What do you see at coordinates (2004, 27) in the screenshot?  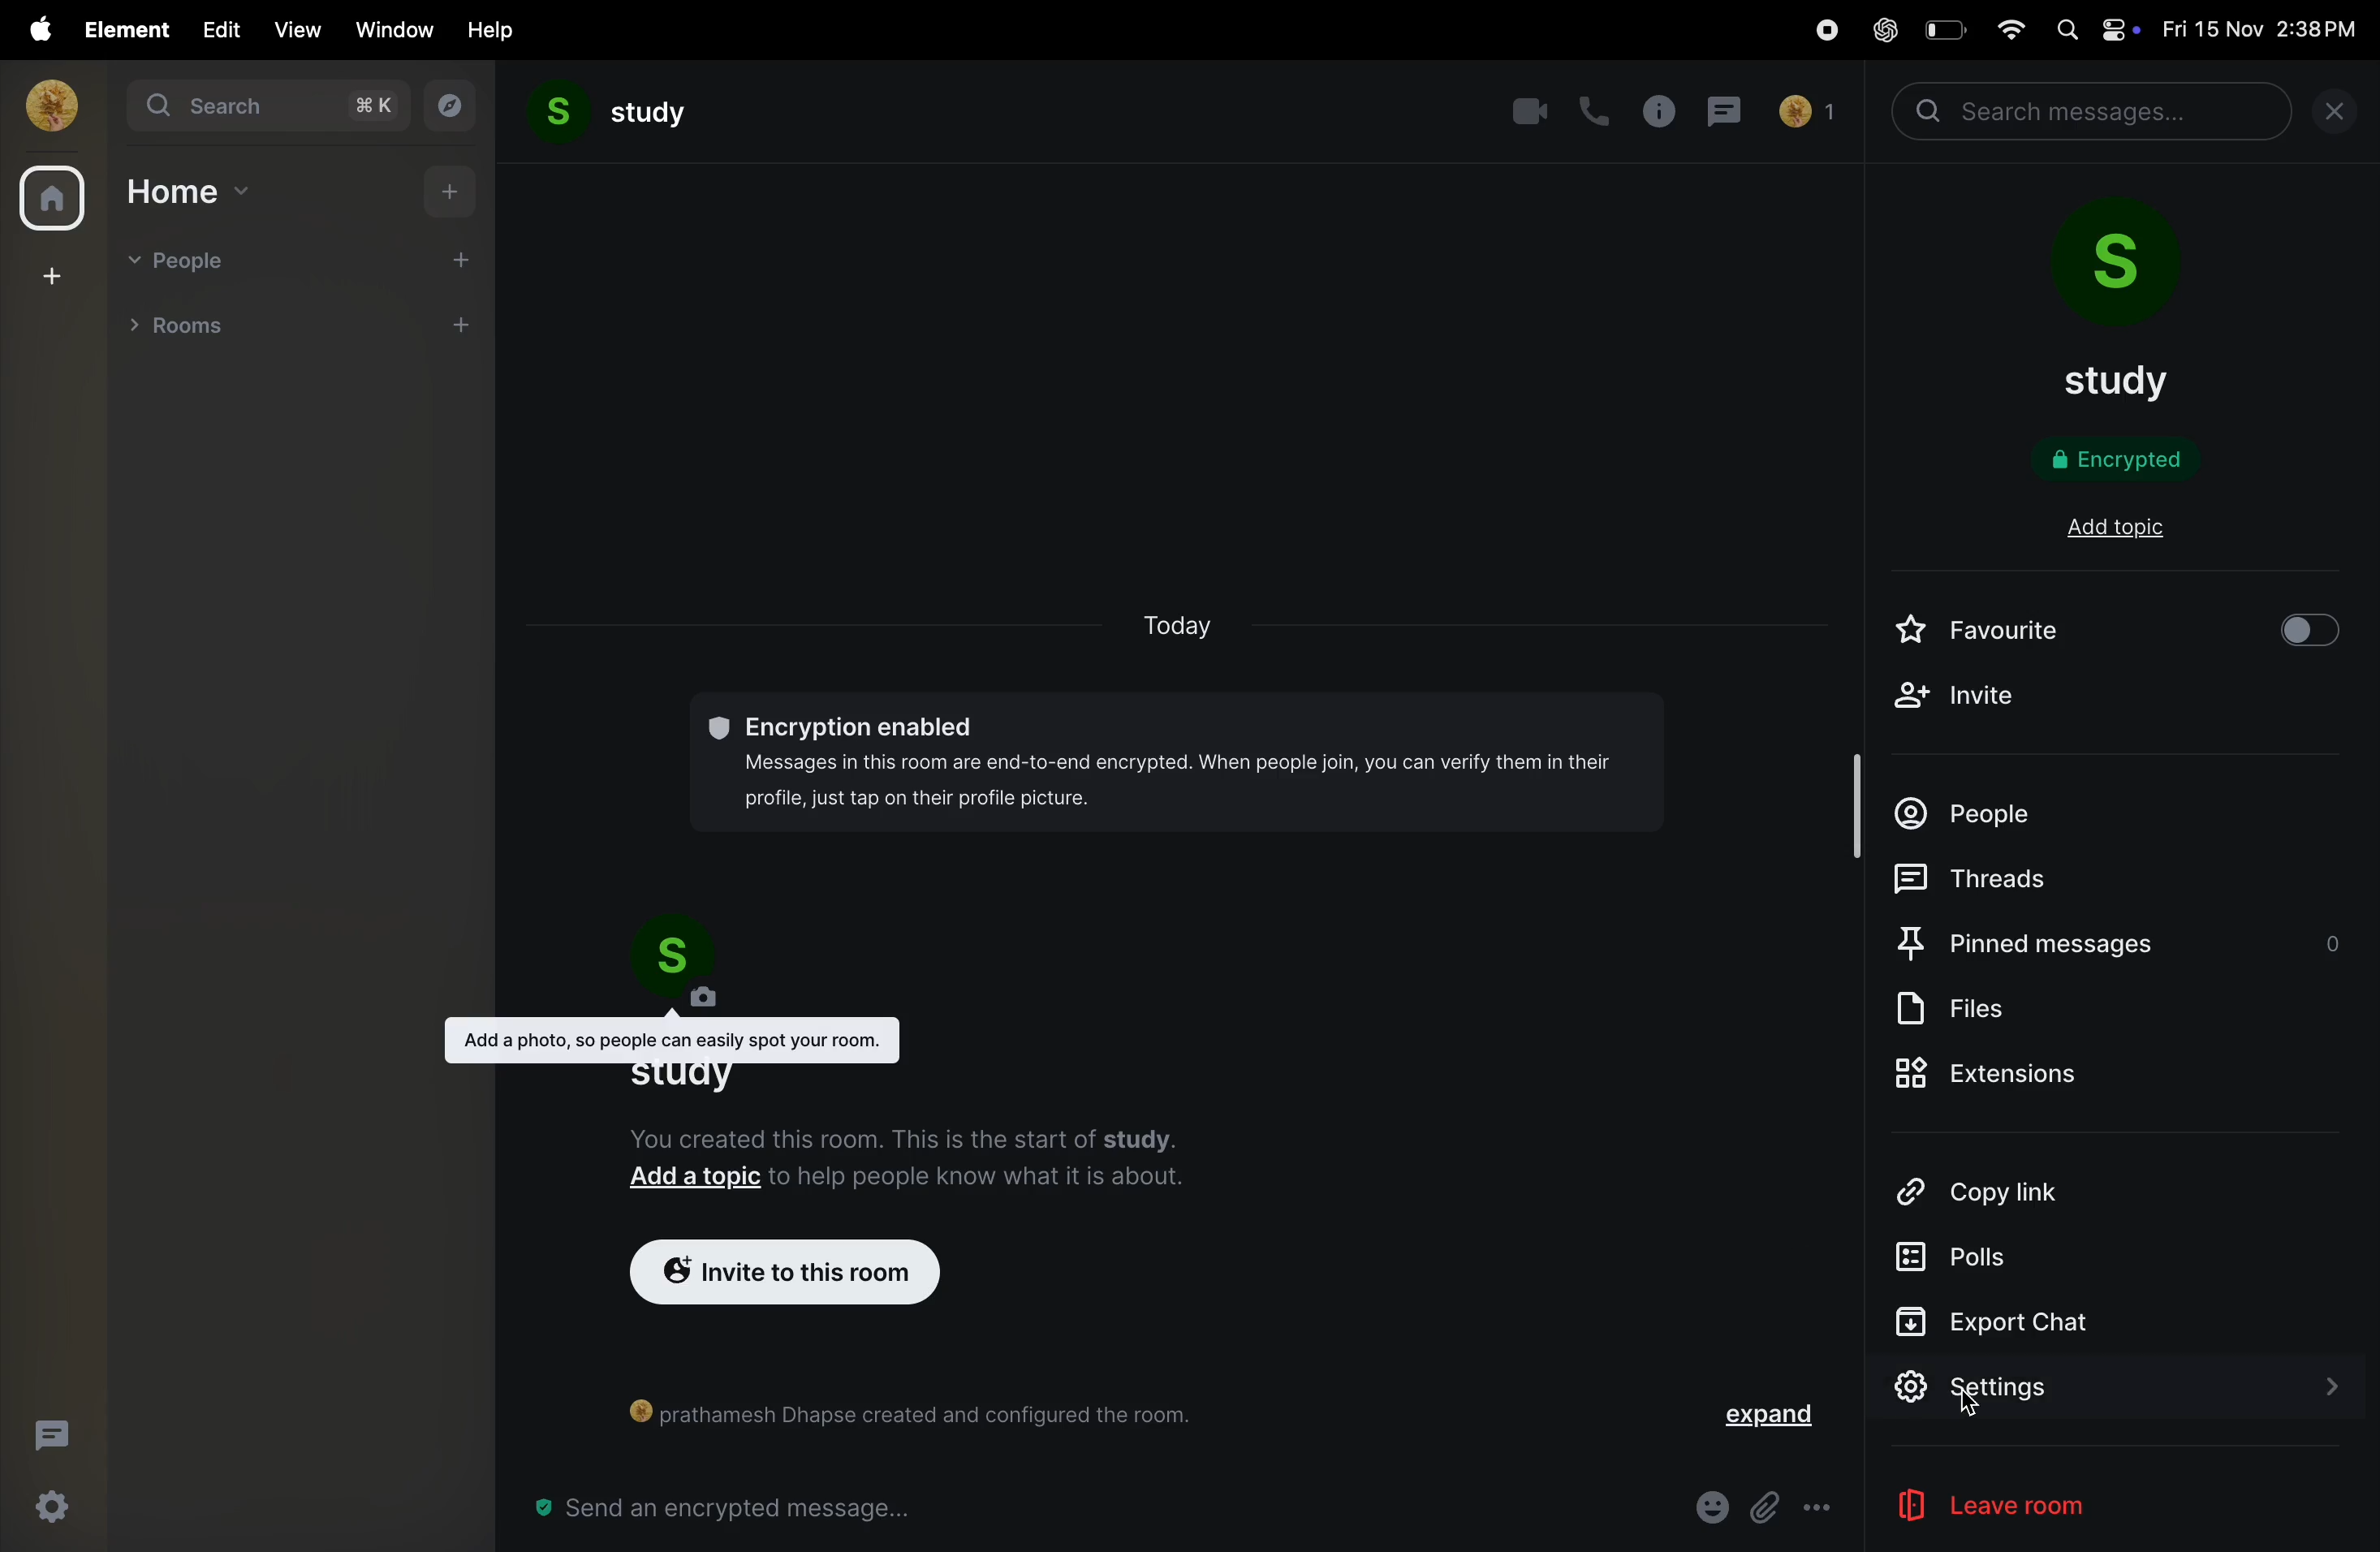 I see `wifi` at bounding box center [2004, 27].